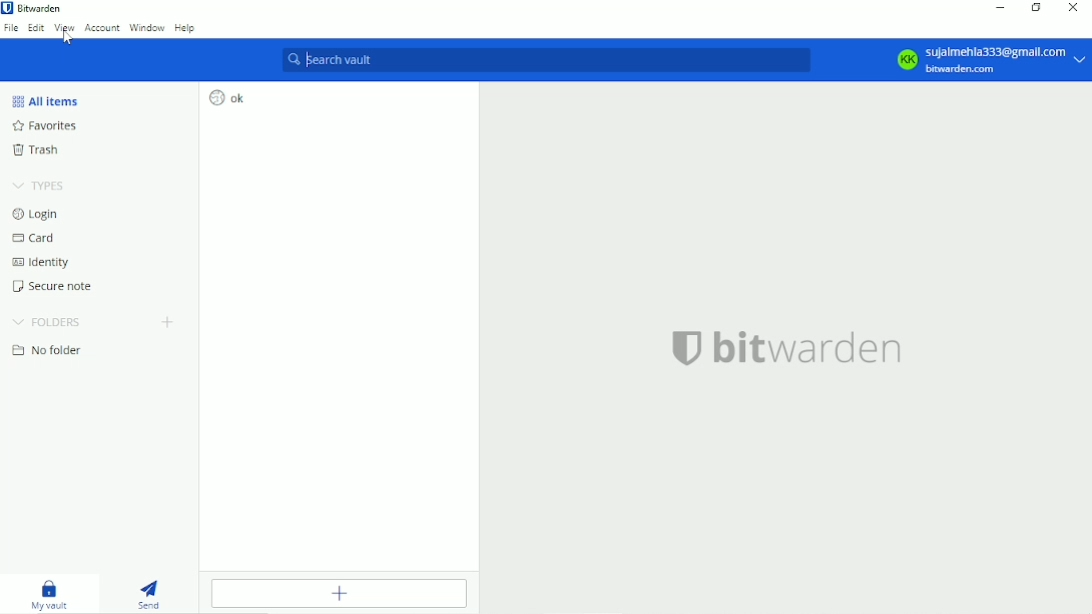  Describe the element at coordinates (35, 213) in the screenshot. I see `Login` at that location.